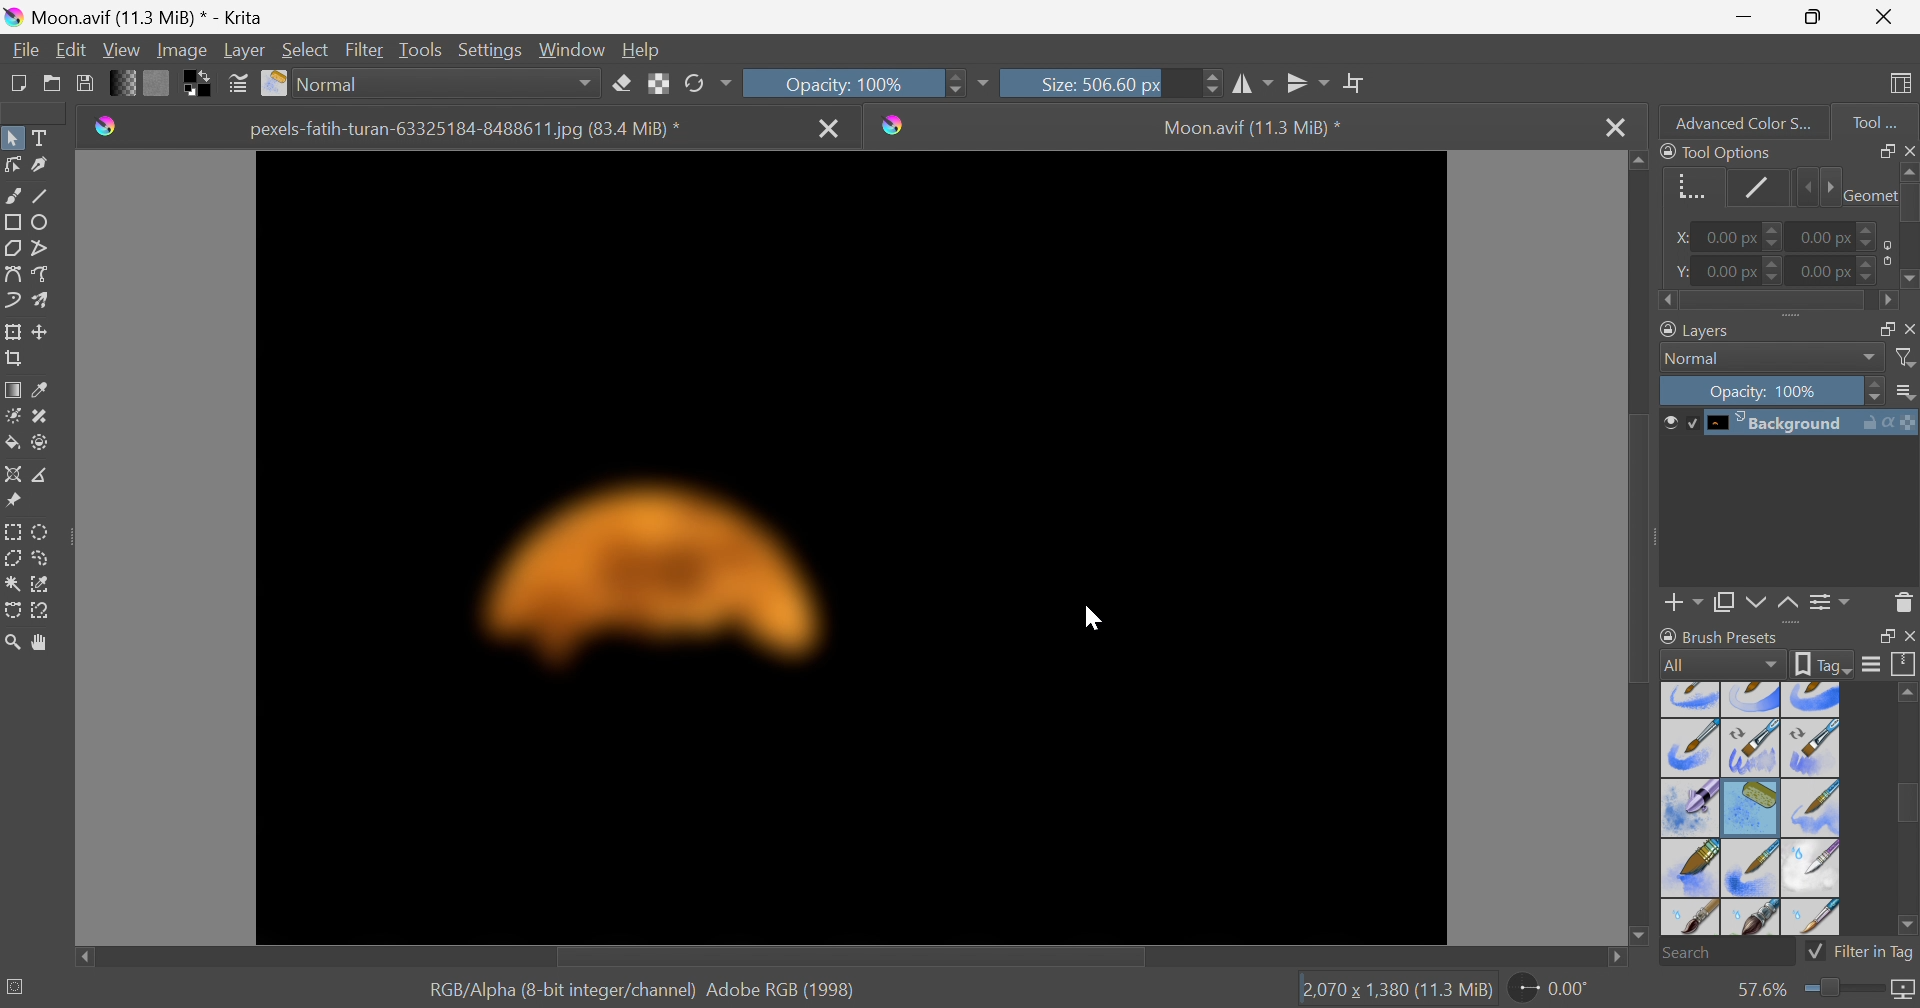  I want to click on Dynamic brush tool, so click(14, 304).